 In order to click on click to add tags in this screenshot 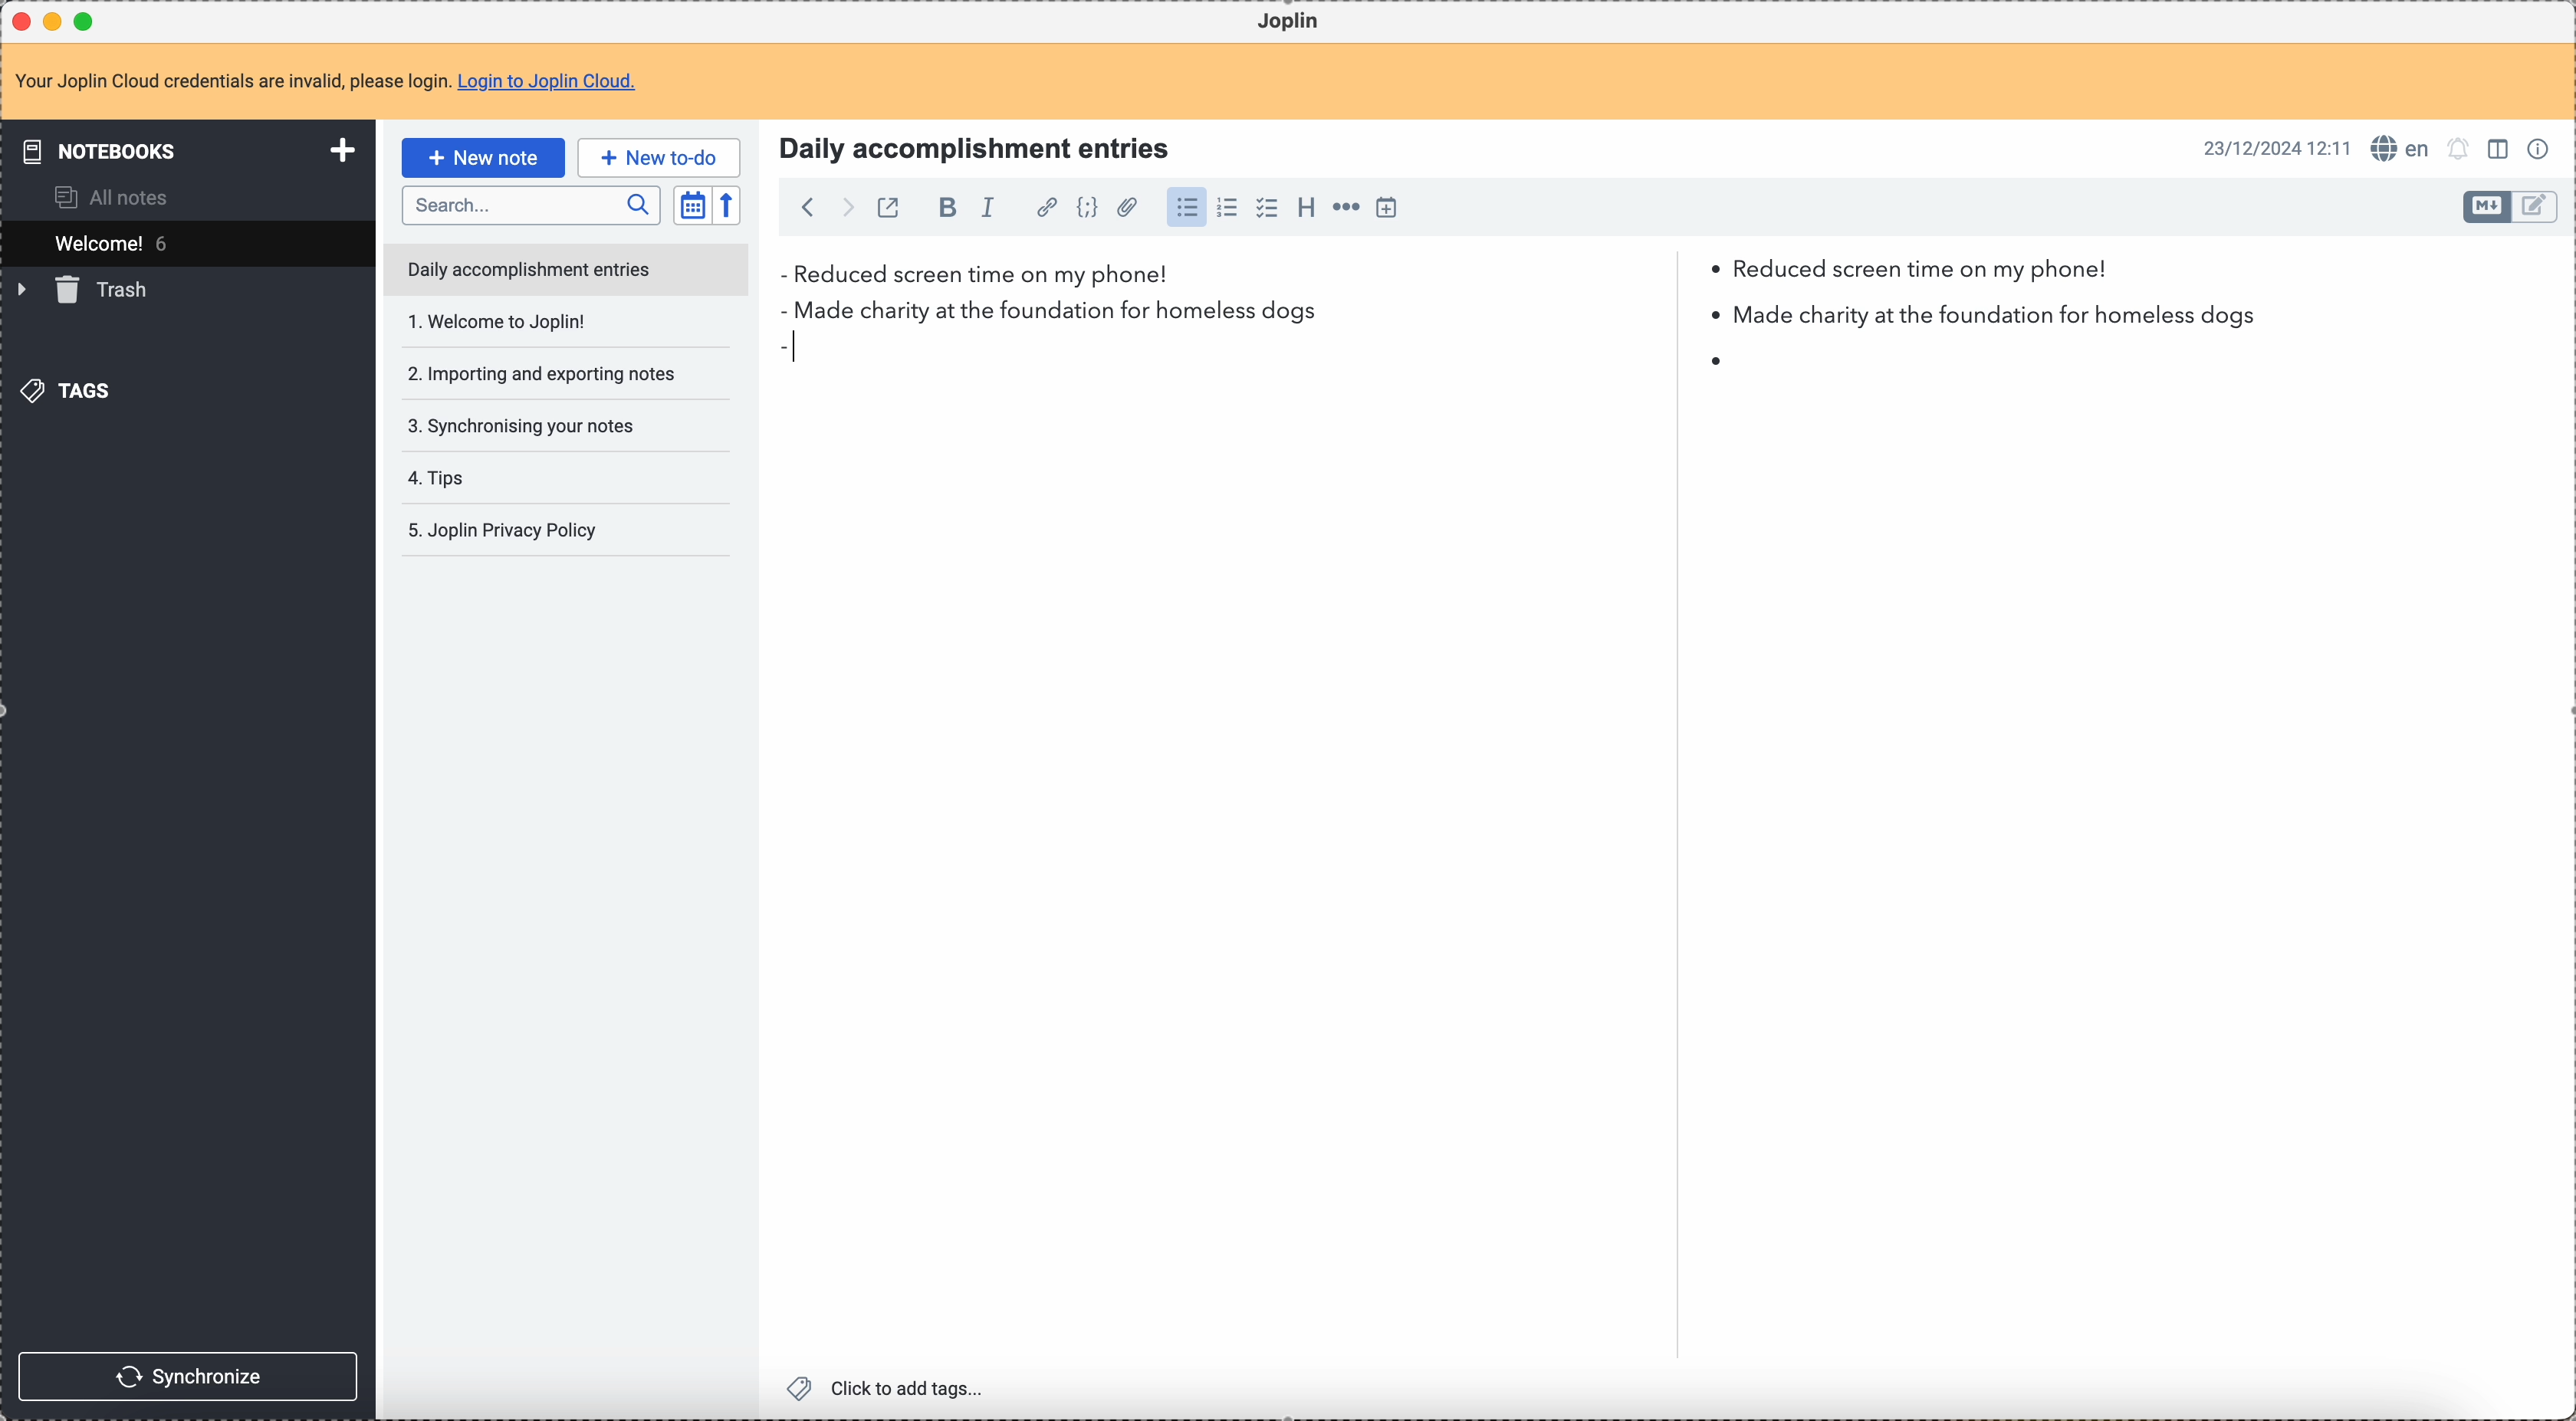, I will do `click(889, 1390)`.